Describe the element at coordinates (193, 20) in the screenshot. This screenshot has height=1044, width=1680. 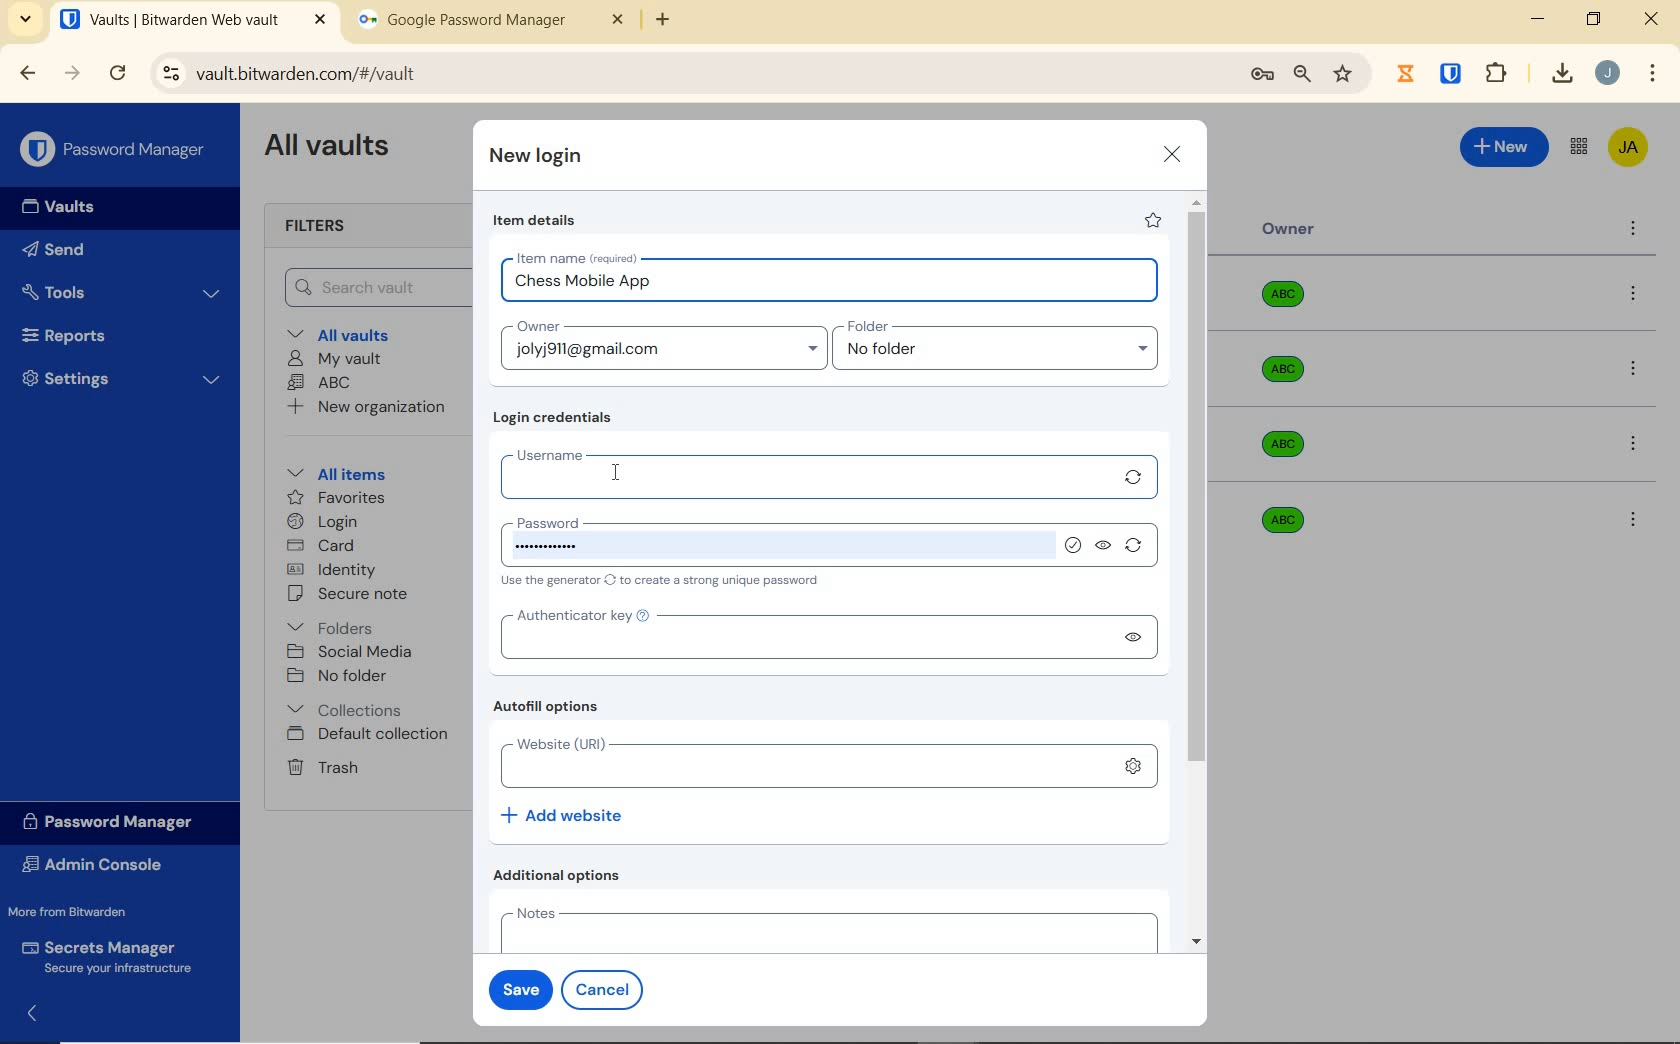
I see `open tab` at that location.